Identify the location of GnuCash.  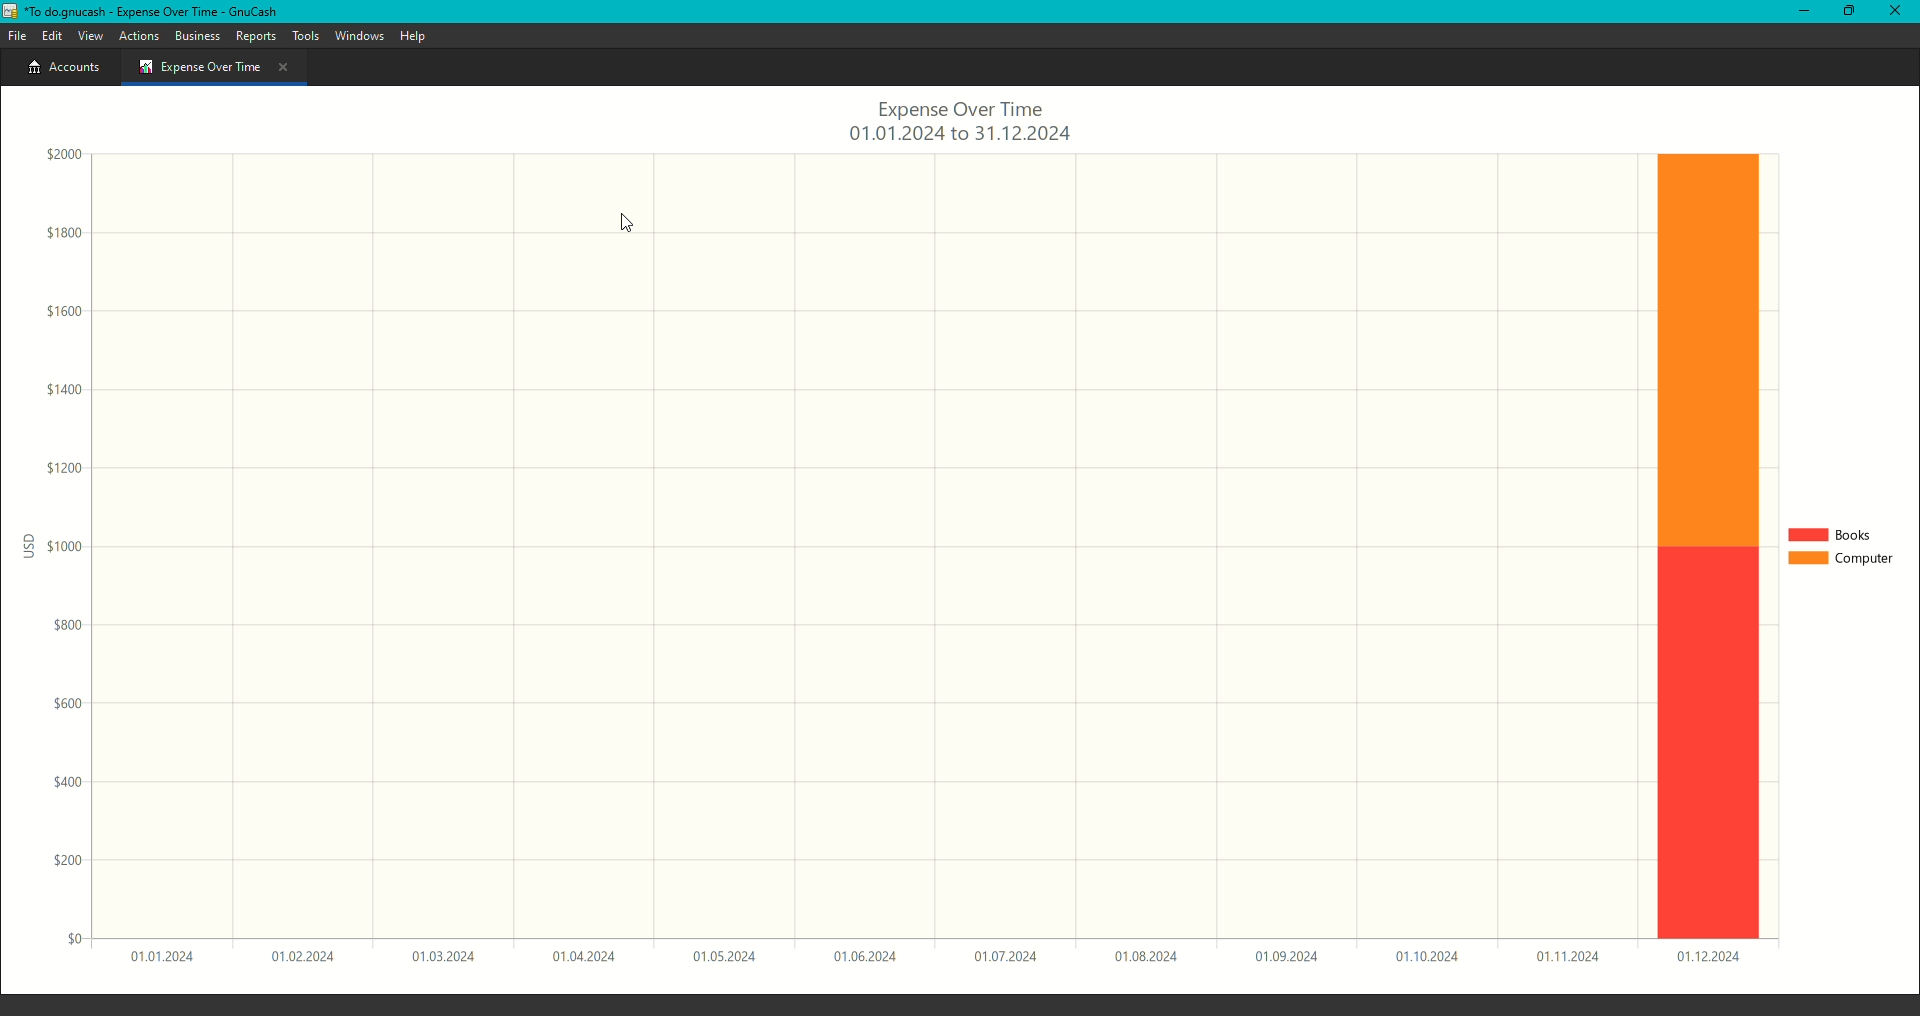
(142, 12).